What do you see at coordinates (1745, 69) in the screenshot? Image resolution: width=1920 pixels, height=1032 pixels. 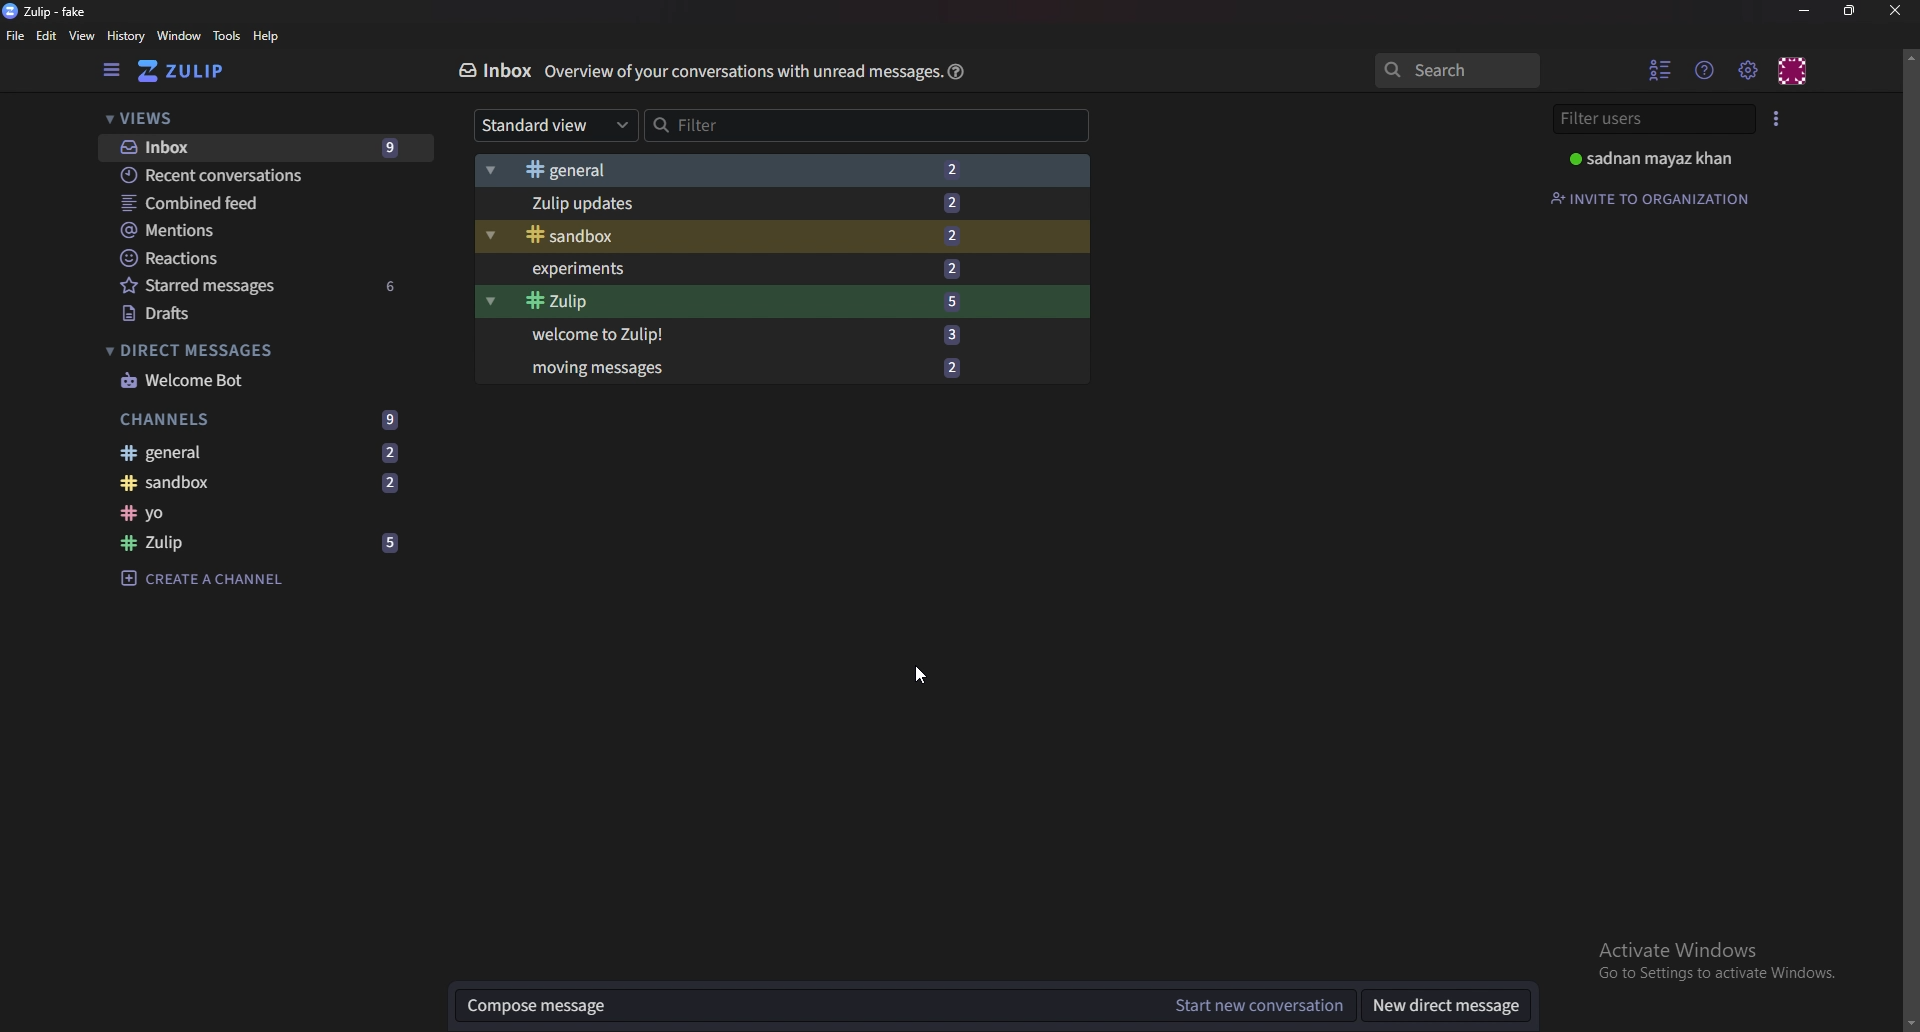 I see `Main menu` at bounding box center [1745, 69].